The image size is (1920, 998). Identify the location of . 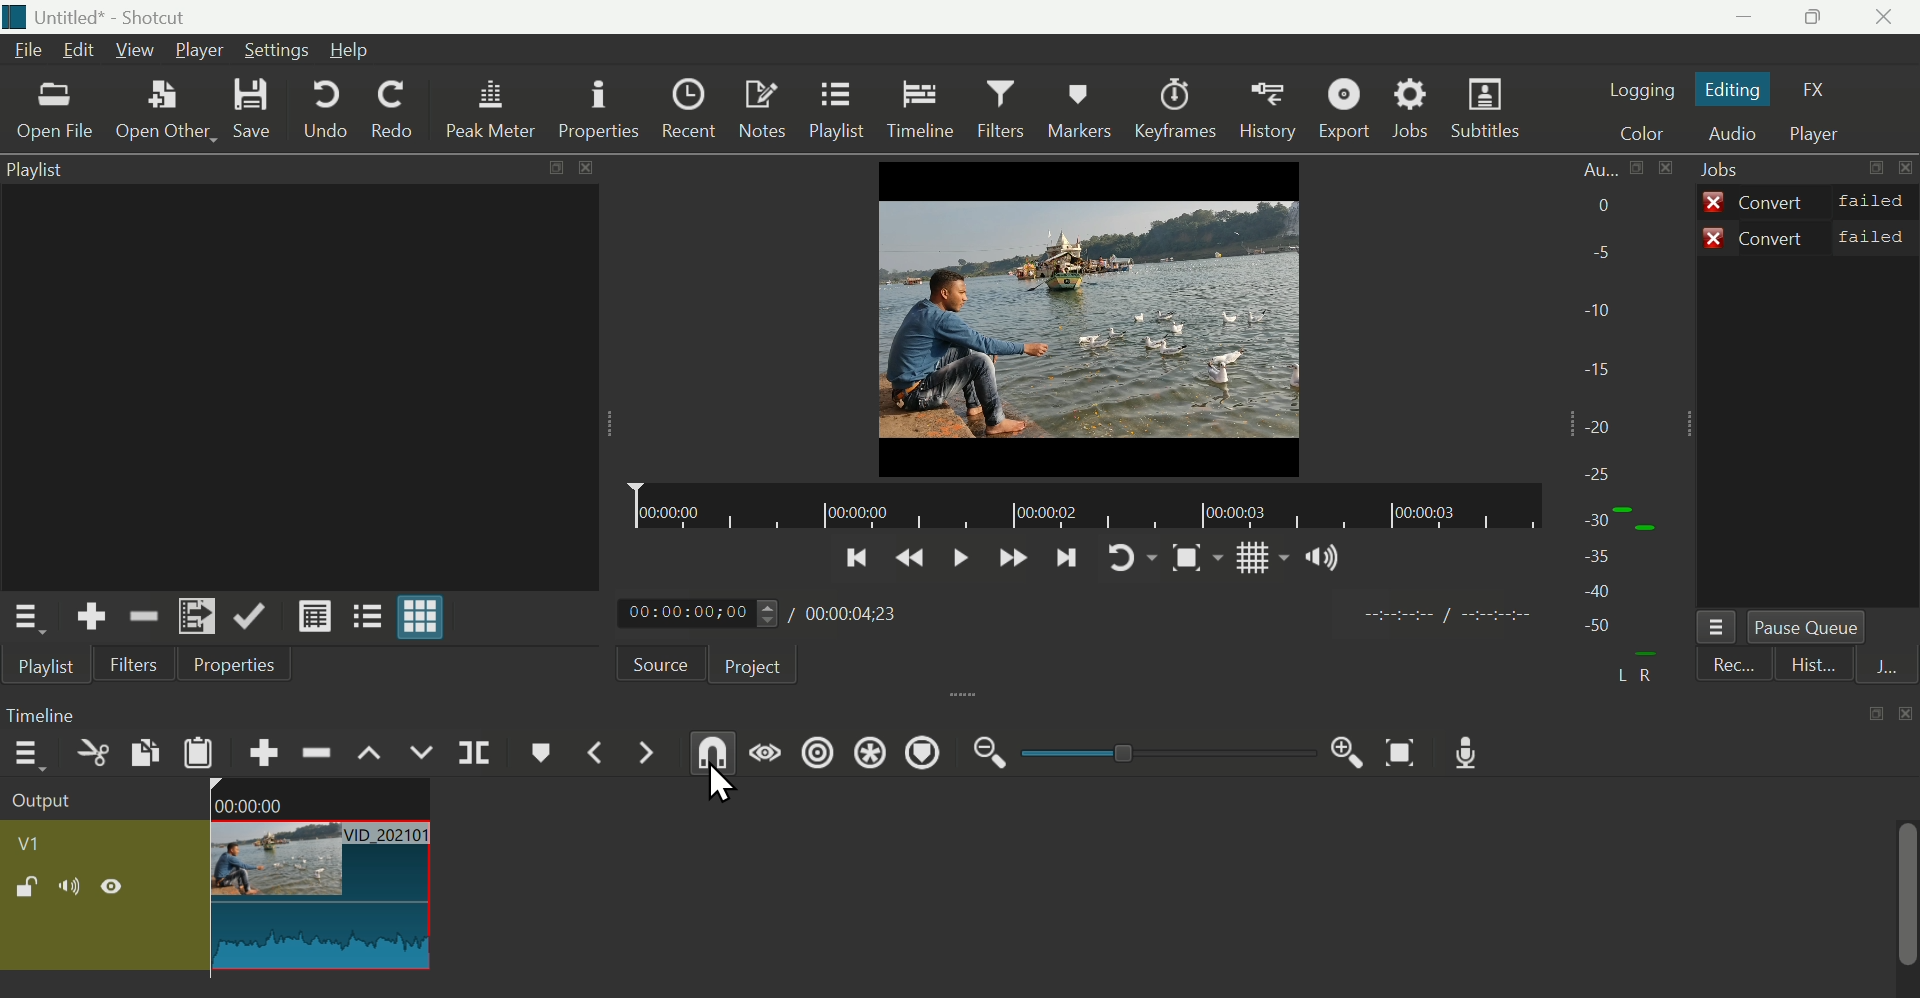
(766, 755).